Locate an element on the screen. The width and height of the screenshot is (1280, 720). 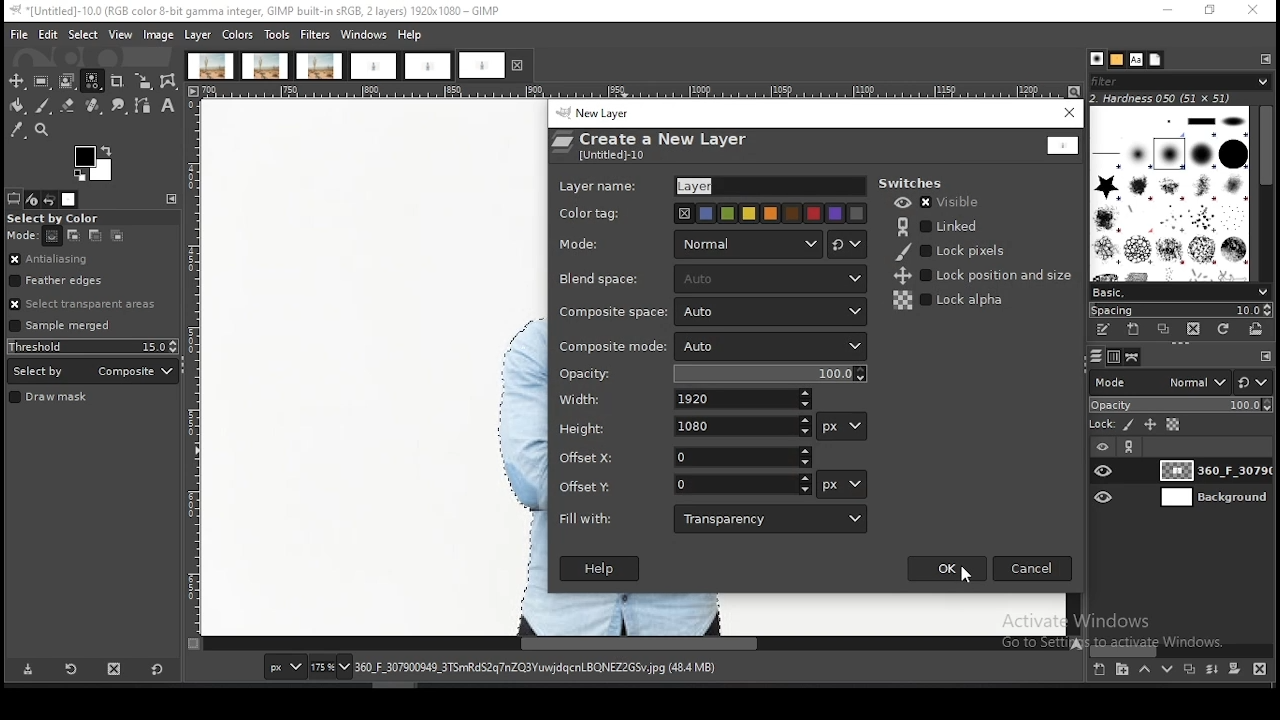
patterns is located at coordinates (1118, 60).